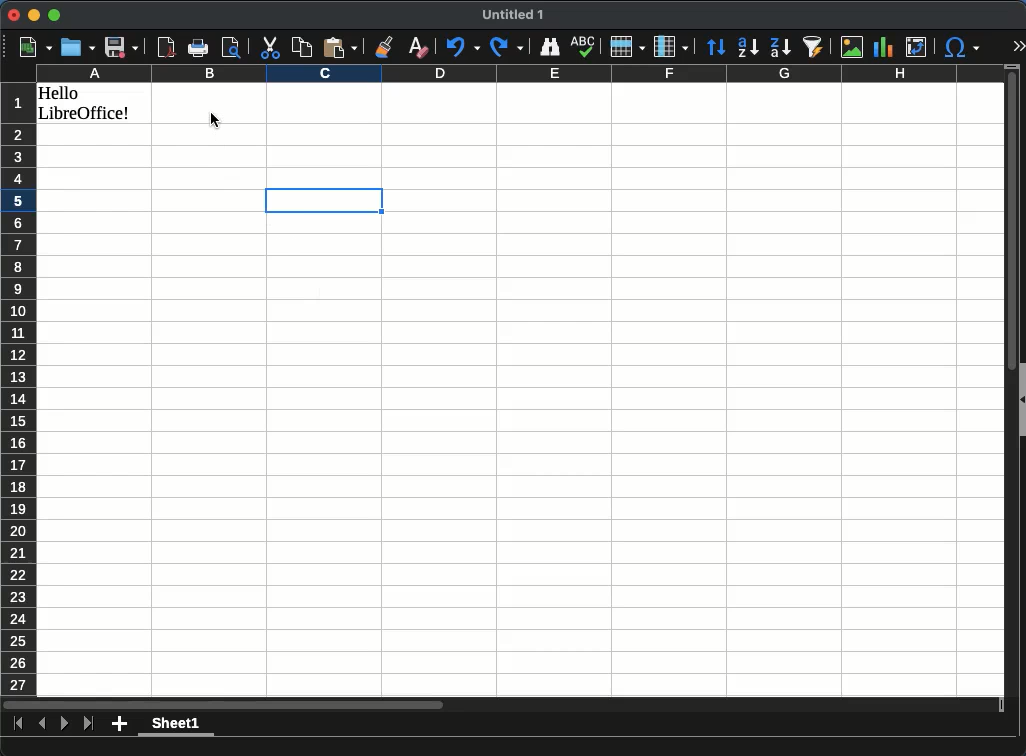 The width and height of the screenshot is (1026, 756). What do you see at coordinates (63, 728) in the screenshot?
I see `next sheet` at bounding box center [63, 728].